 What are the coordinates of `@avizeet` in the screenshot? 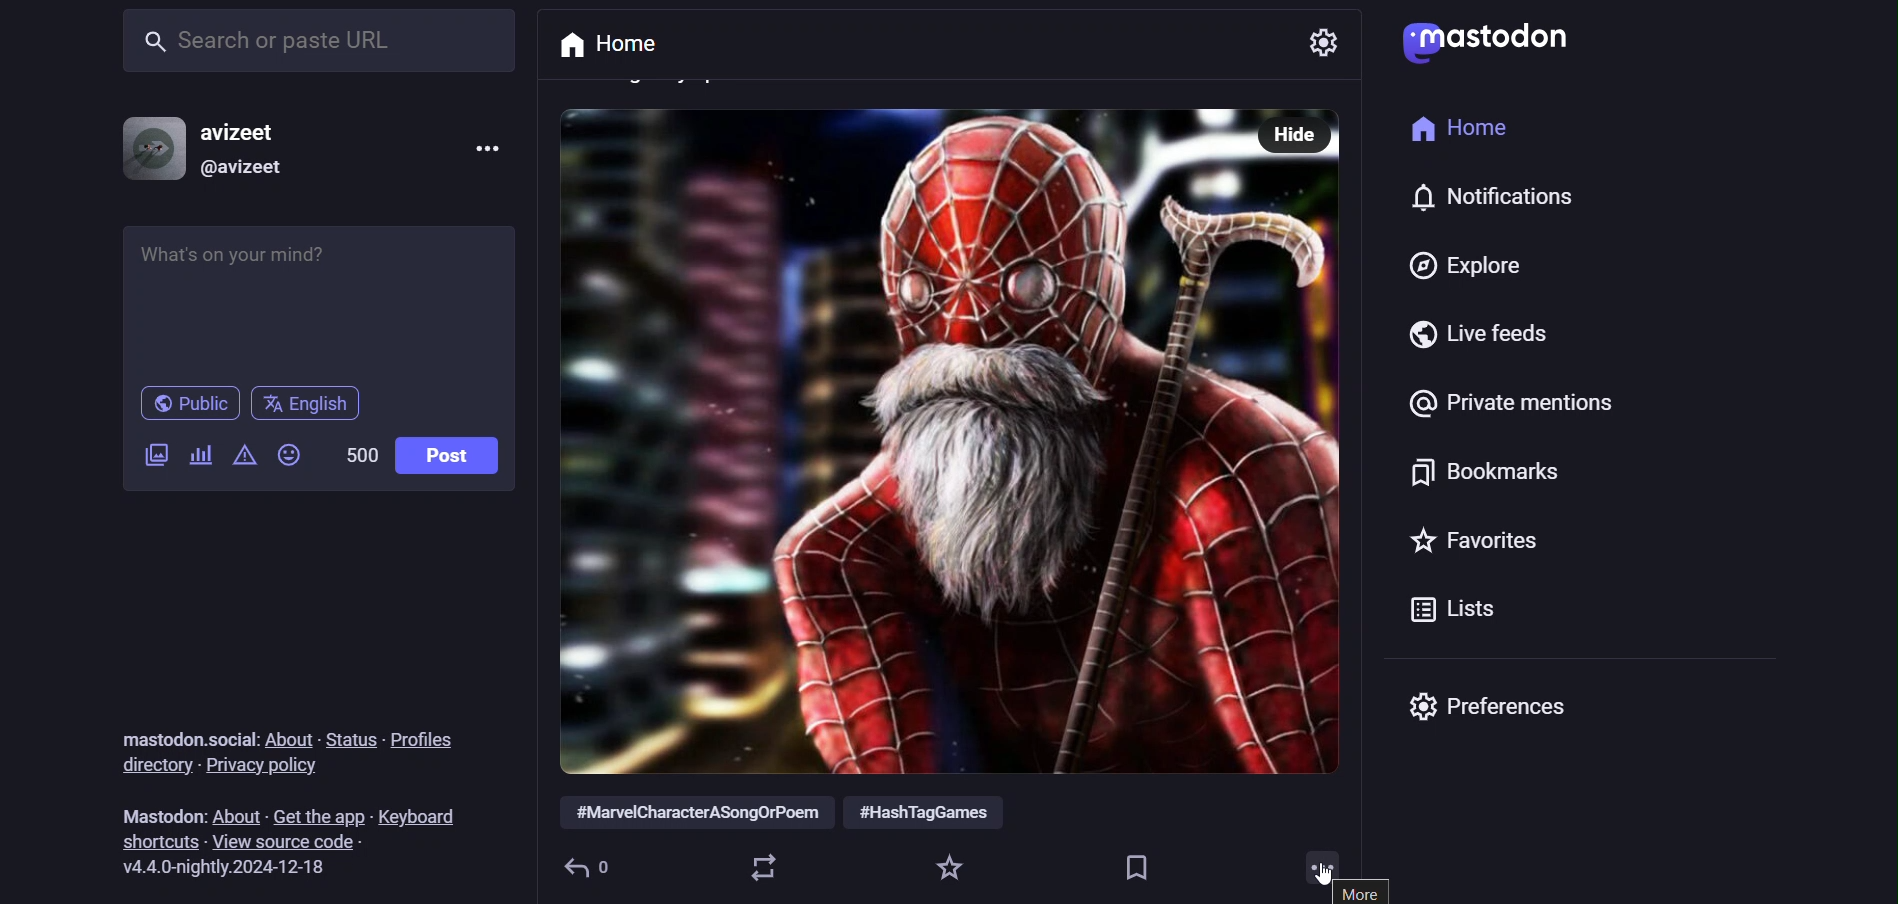 It's located at (241, 174).